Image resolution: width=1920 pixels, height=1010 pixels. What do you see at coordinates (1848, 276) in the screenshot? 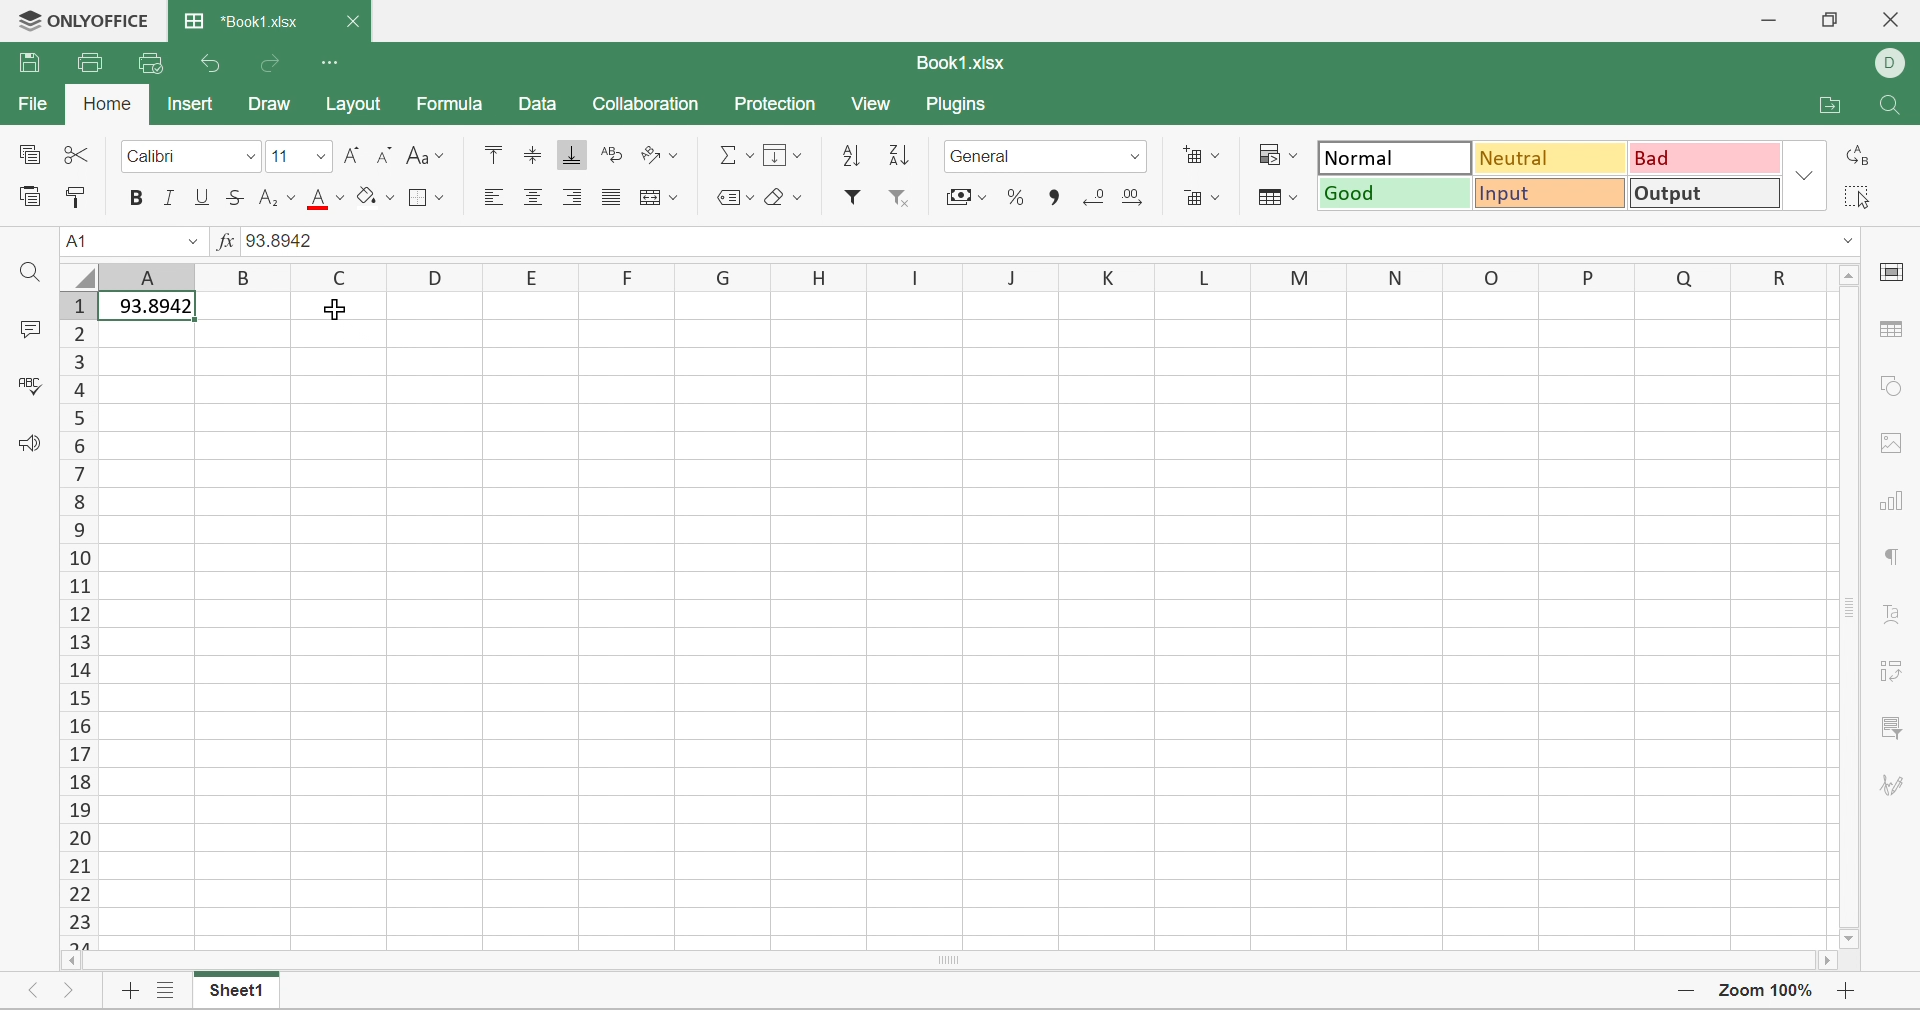
I see `Scroll Up` at bounding box center [1848, 276].